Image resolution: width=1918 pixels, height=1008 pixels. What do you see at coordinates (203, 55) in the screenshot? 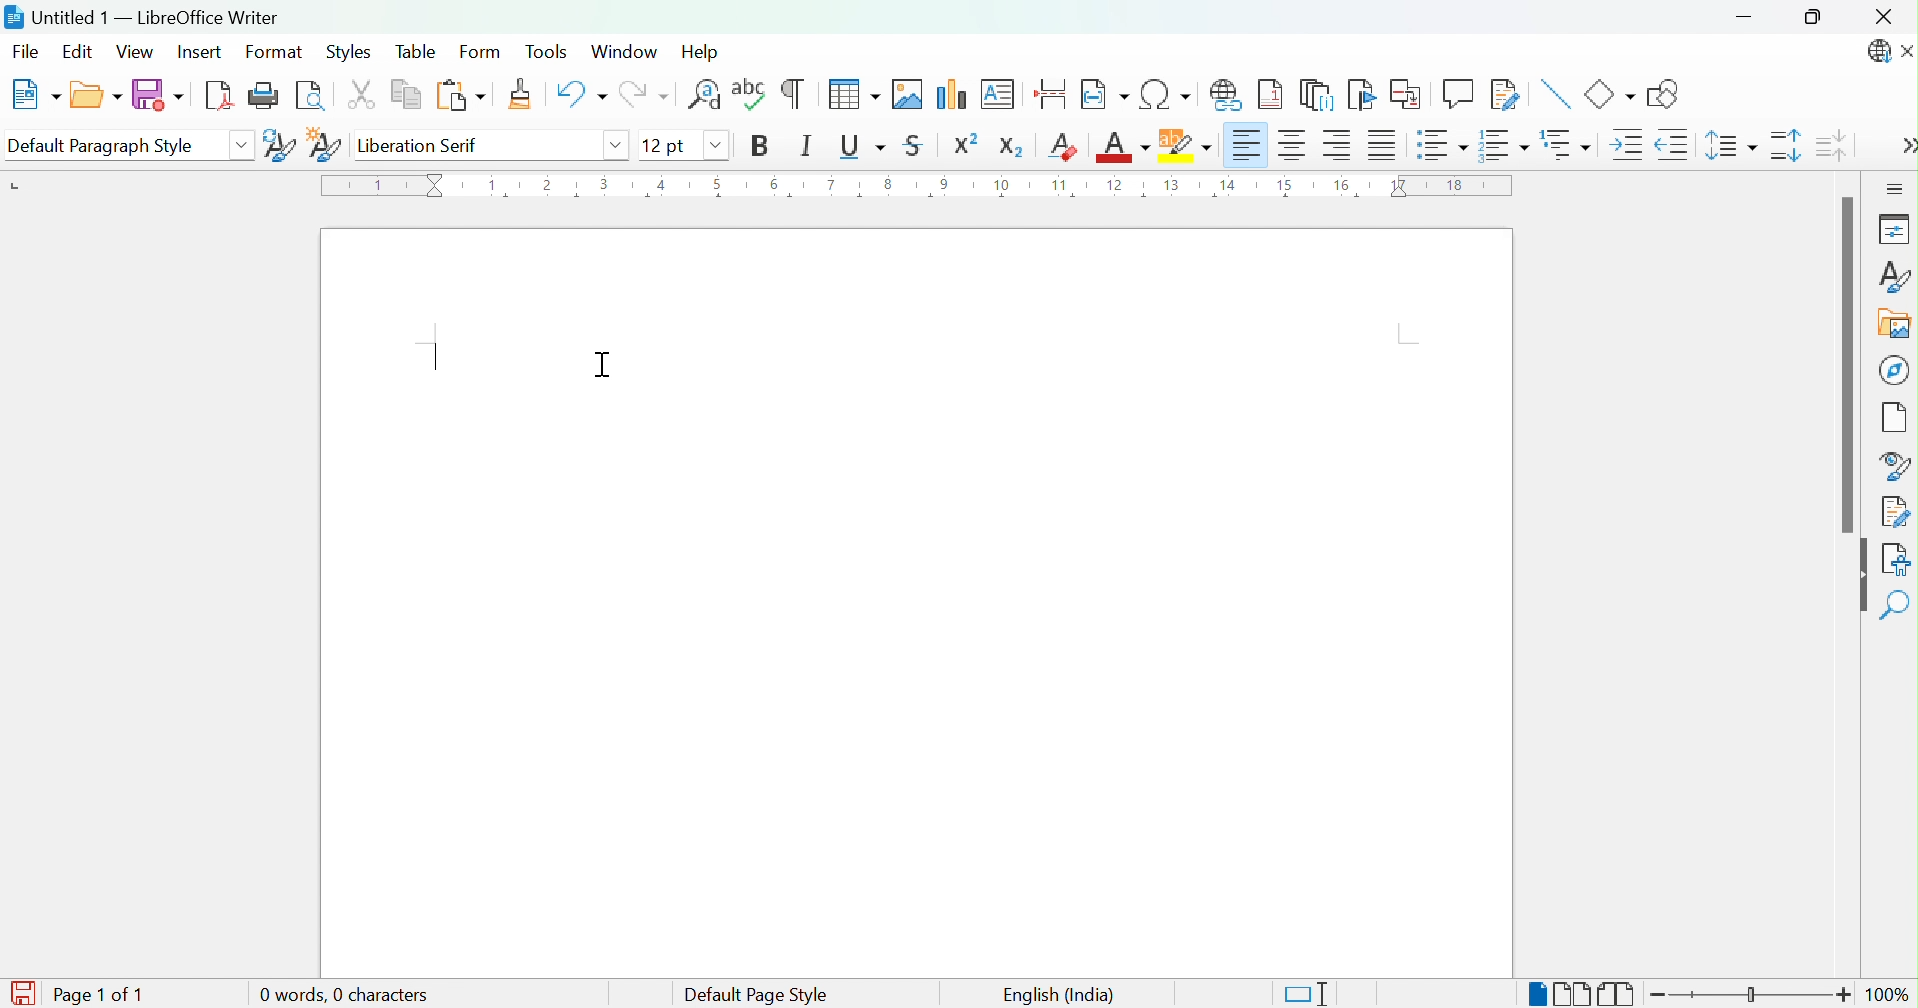
I see `Insert` at bounding box center [203, 55].